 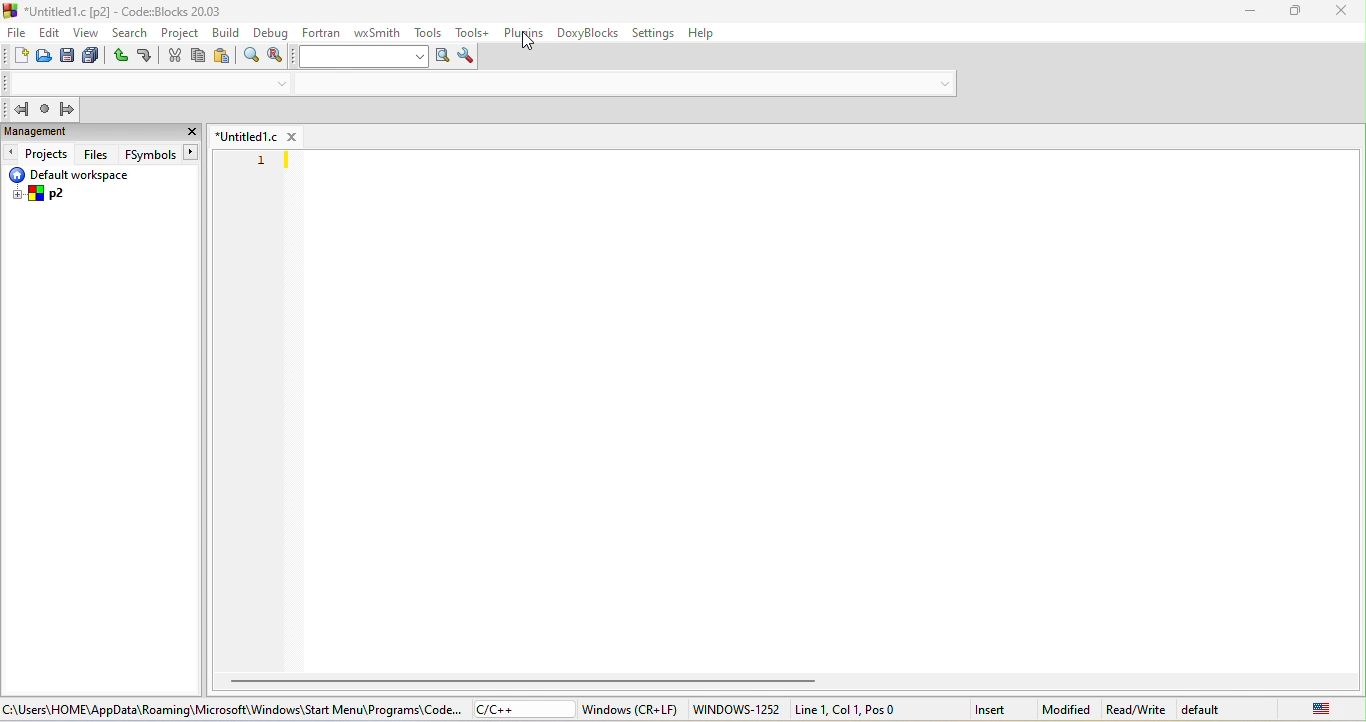 I want to click on projects, so click(x=37, y=154).